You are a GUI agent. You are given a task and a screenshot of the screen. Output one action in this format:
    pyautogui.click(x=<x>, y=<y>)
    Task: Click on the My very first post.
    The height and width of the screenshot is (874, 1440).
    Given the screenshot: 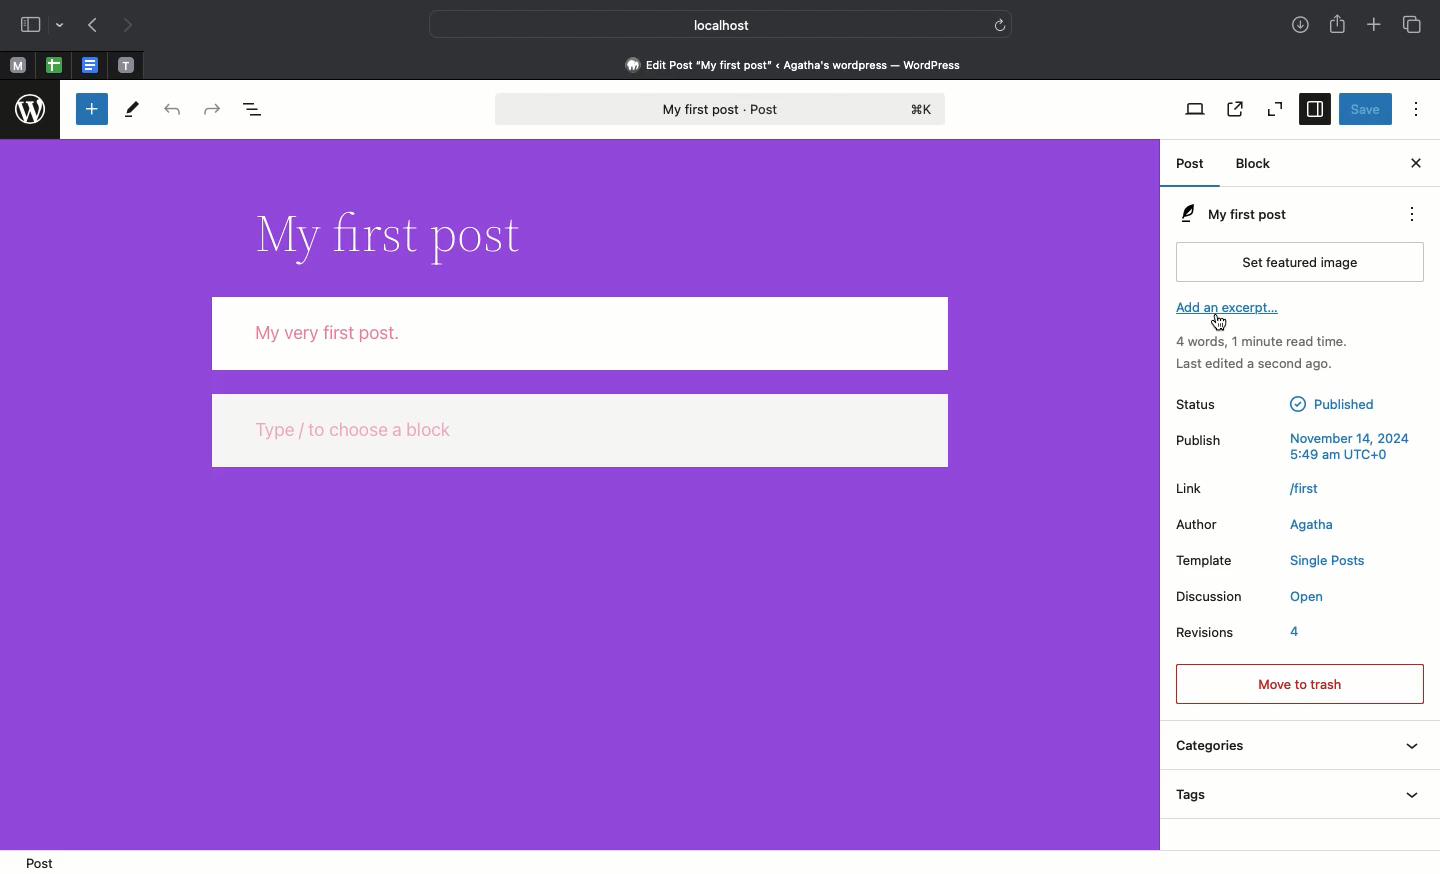 What is the action you would take?
    pyautogui.click(x=576, y=331)
    